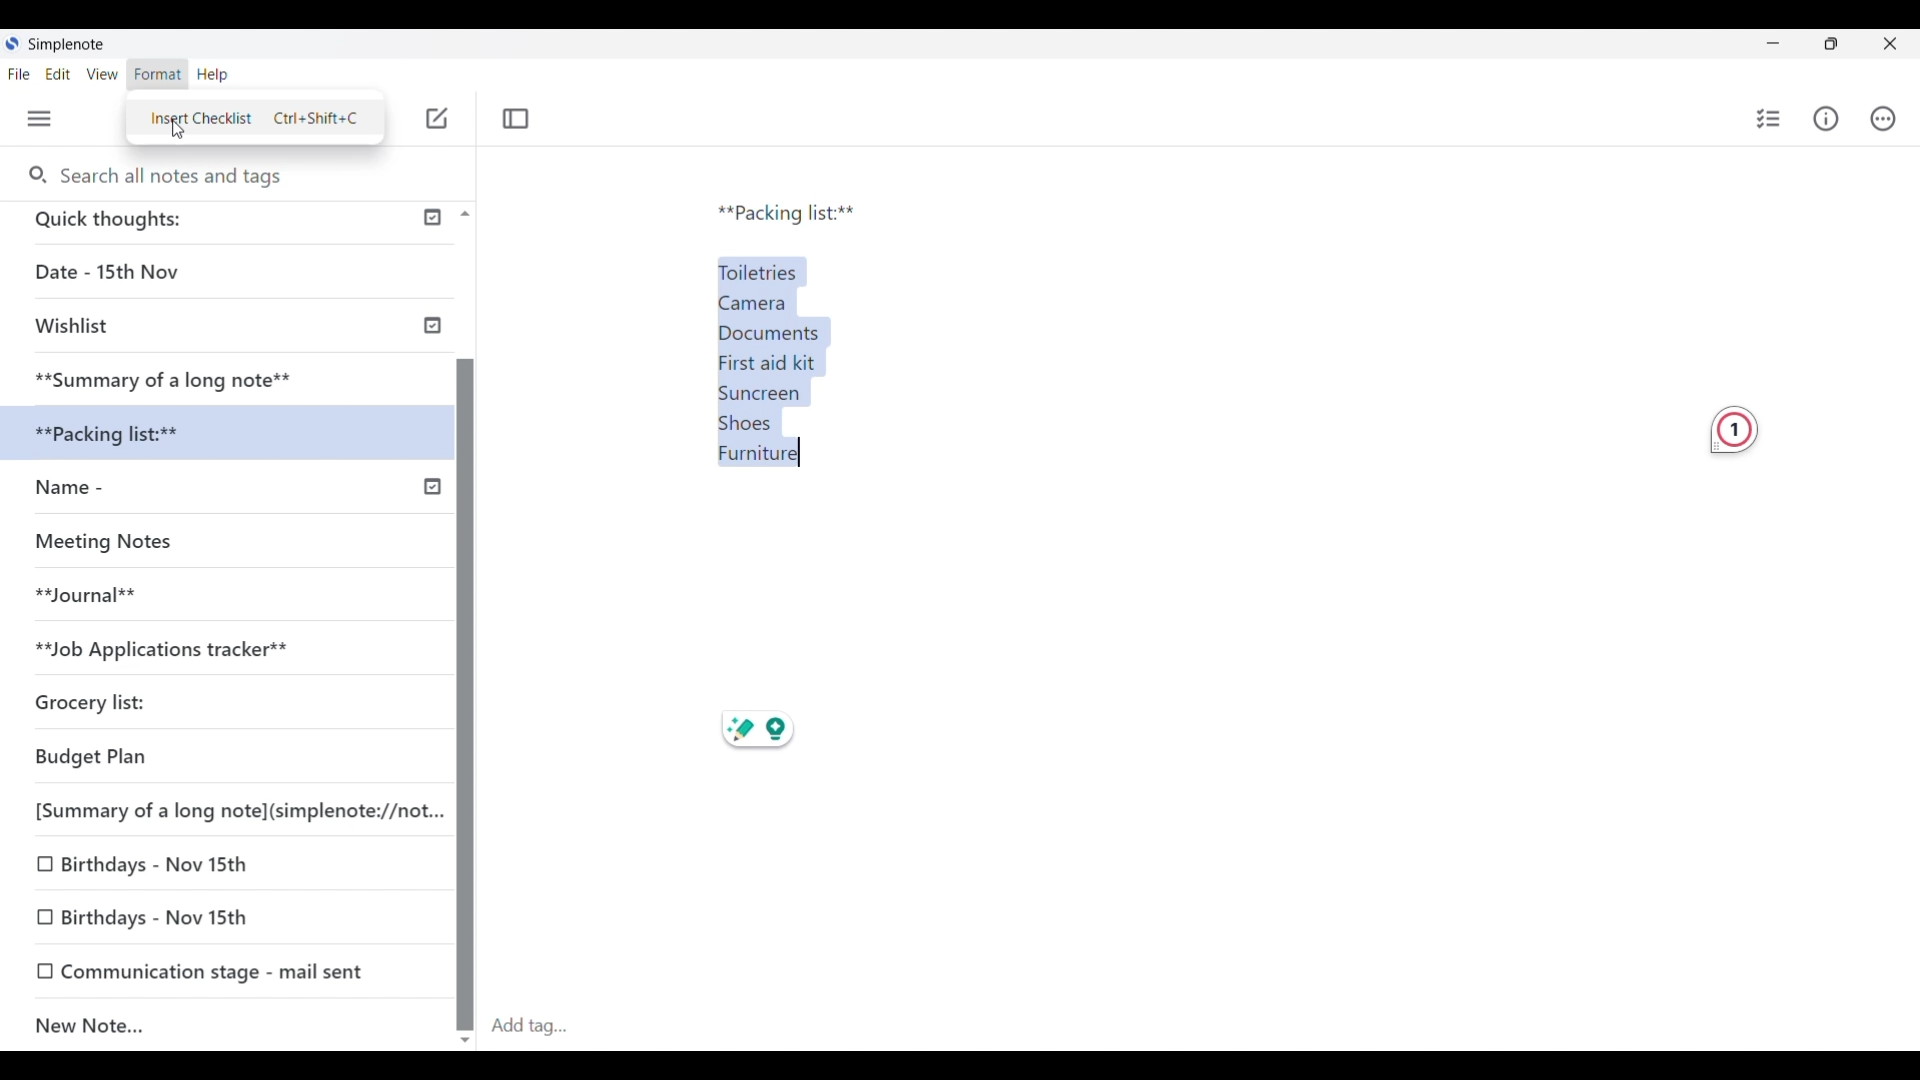  Describe the element at coordinates (19, 74) in the screenshot. I see `File menu` at that location.